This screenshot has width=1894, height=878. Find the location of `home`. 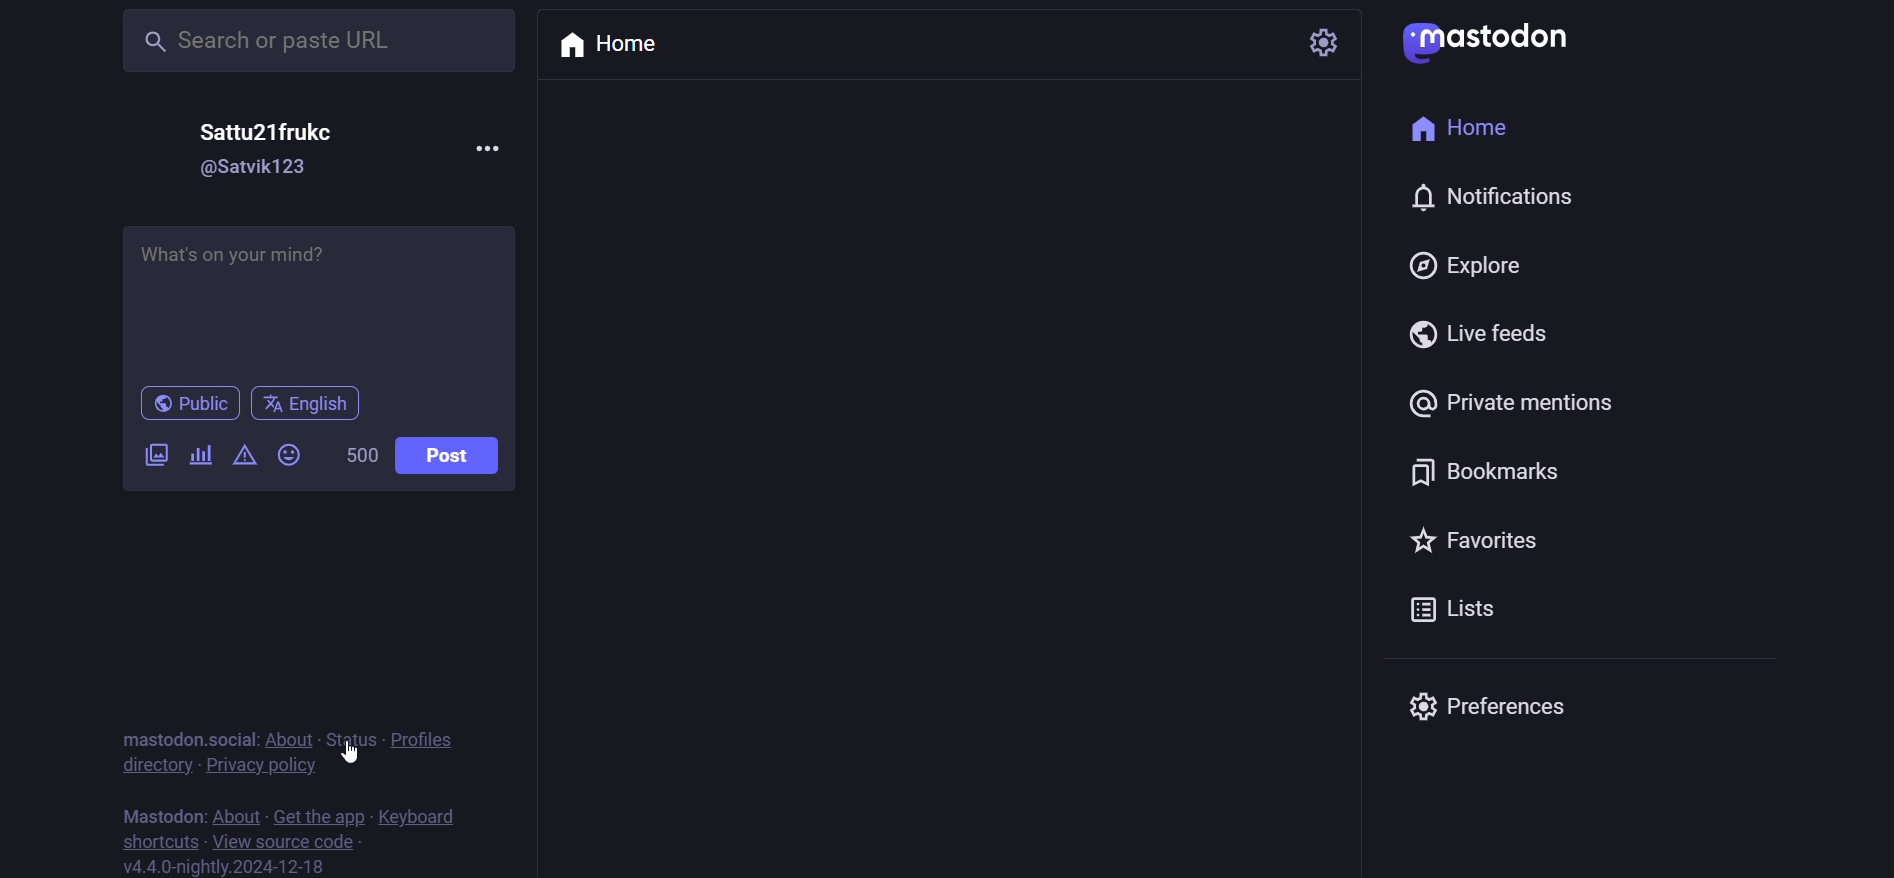

home is located at coordinates (1474, 124).